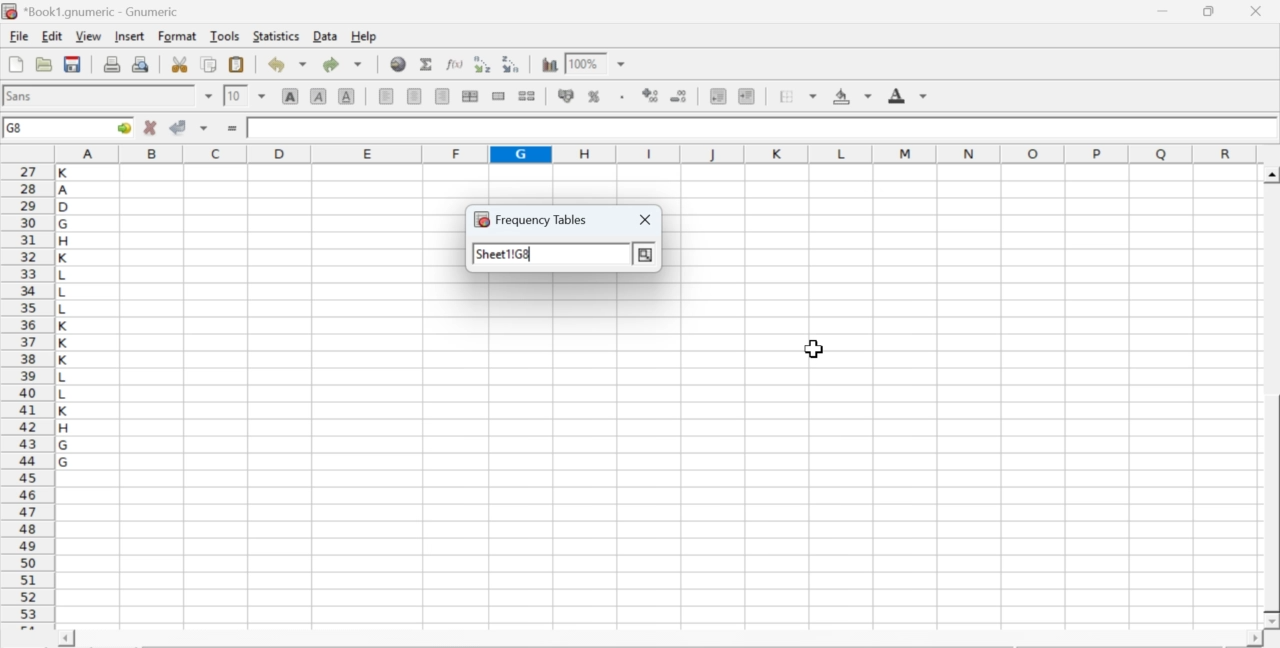 The image size is (1280, 648). I want to click on 10, so click(235, 96).